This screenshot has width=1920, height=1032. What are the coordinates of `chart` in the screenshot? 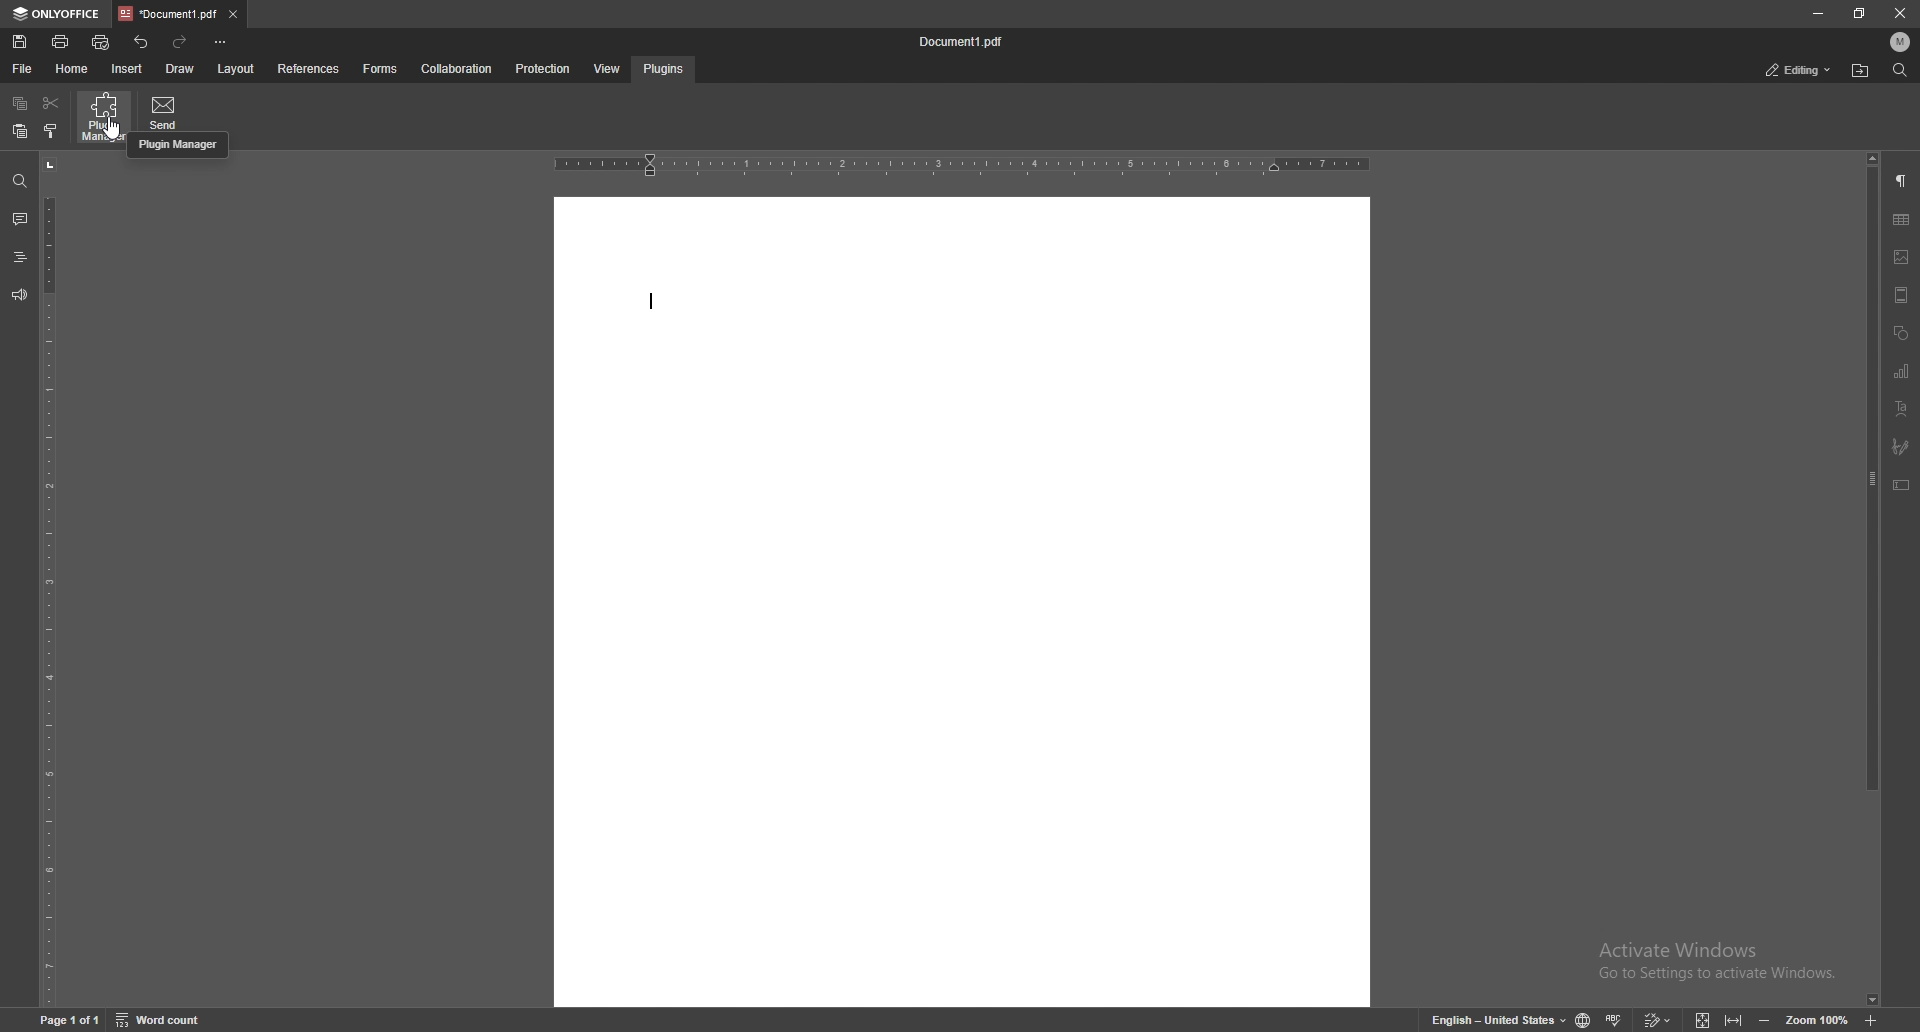 It's located at (1903, 372).